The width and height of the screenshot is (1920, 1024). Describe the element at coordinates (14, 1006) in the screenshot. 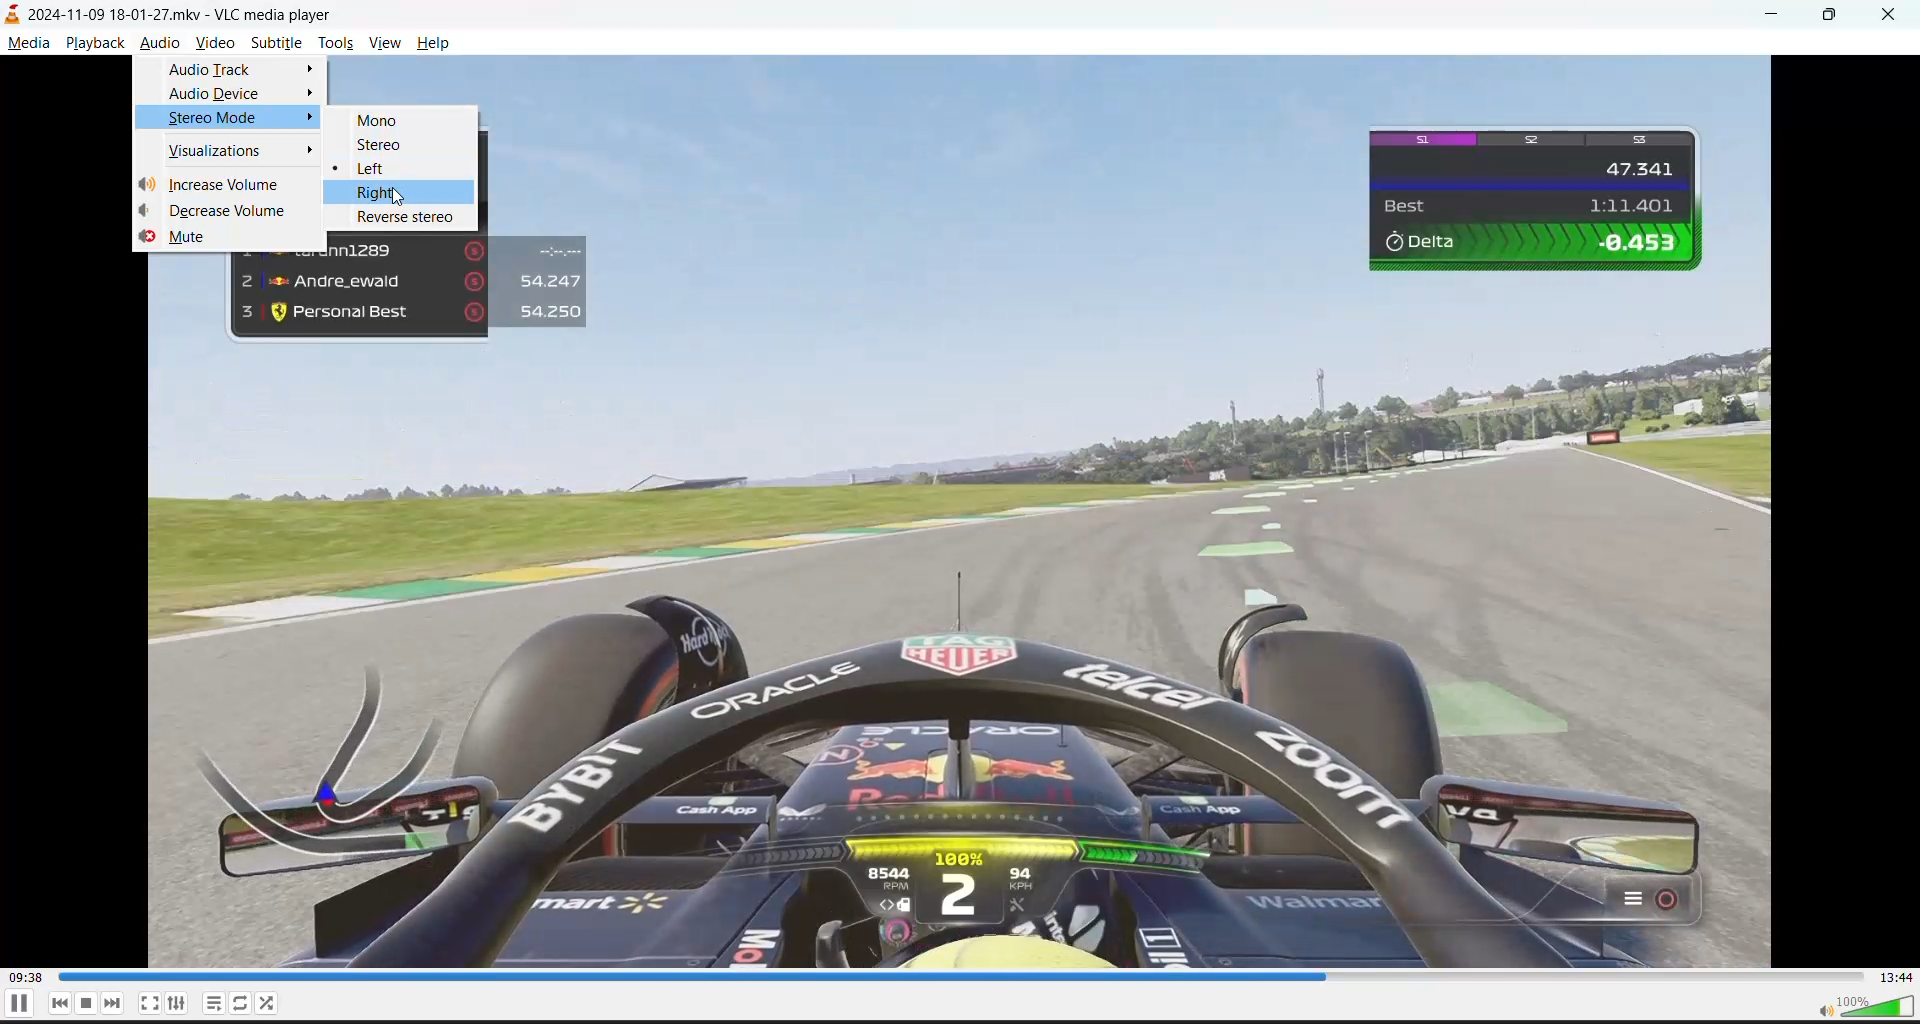

I see `pause` at that location.